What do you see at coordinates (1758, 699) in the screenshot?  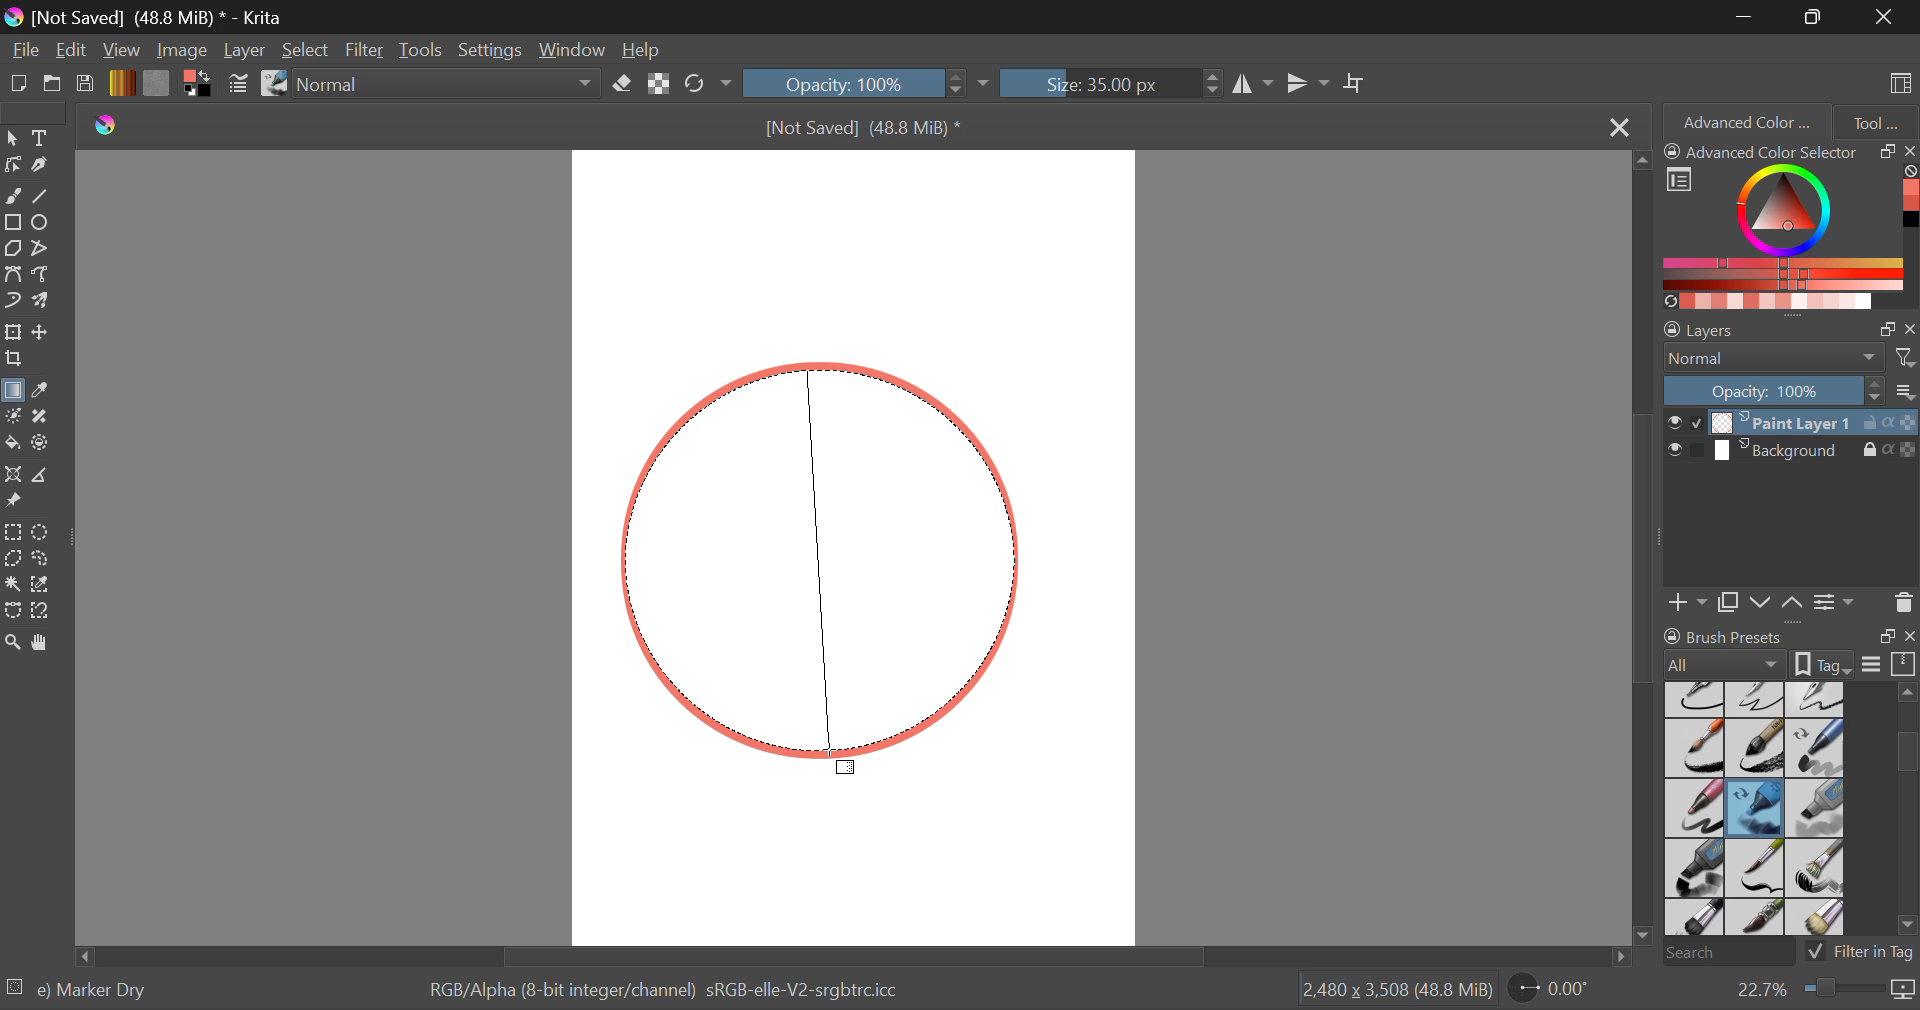 I see `Ink-3 Gpen` at bounding box center [1758, 699].